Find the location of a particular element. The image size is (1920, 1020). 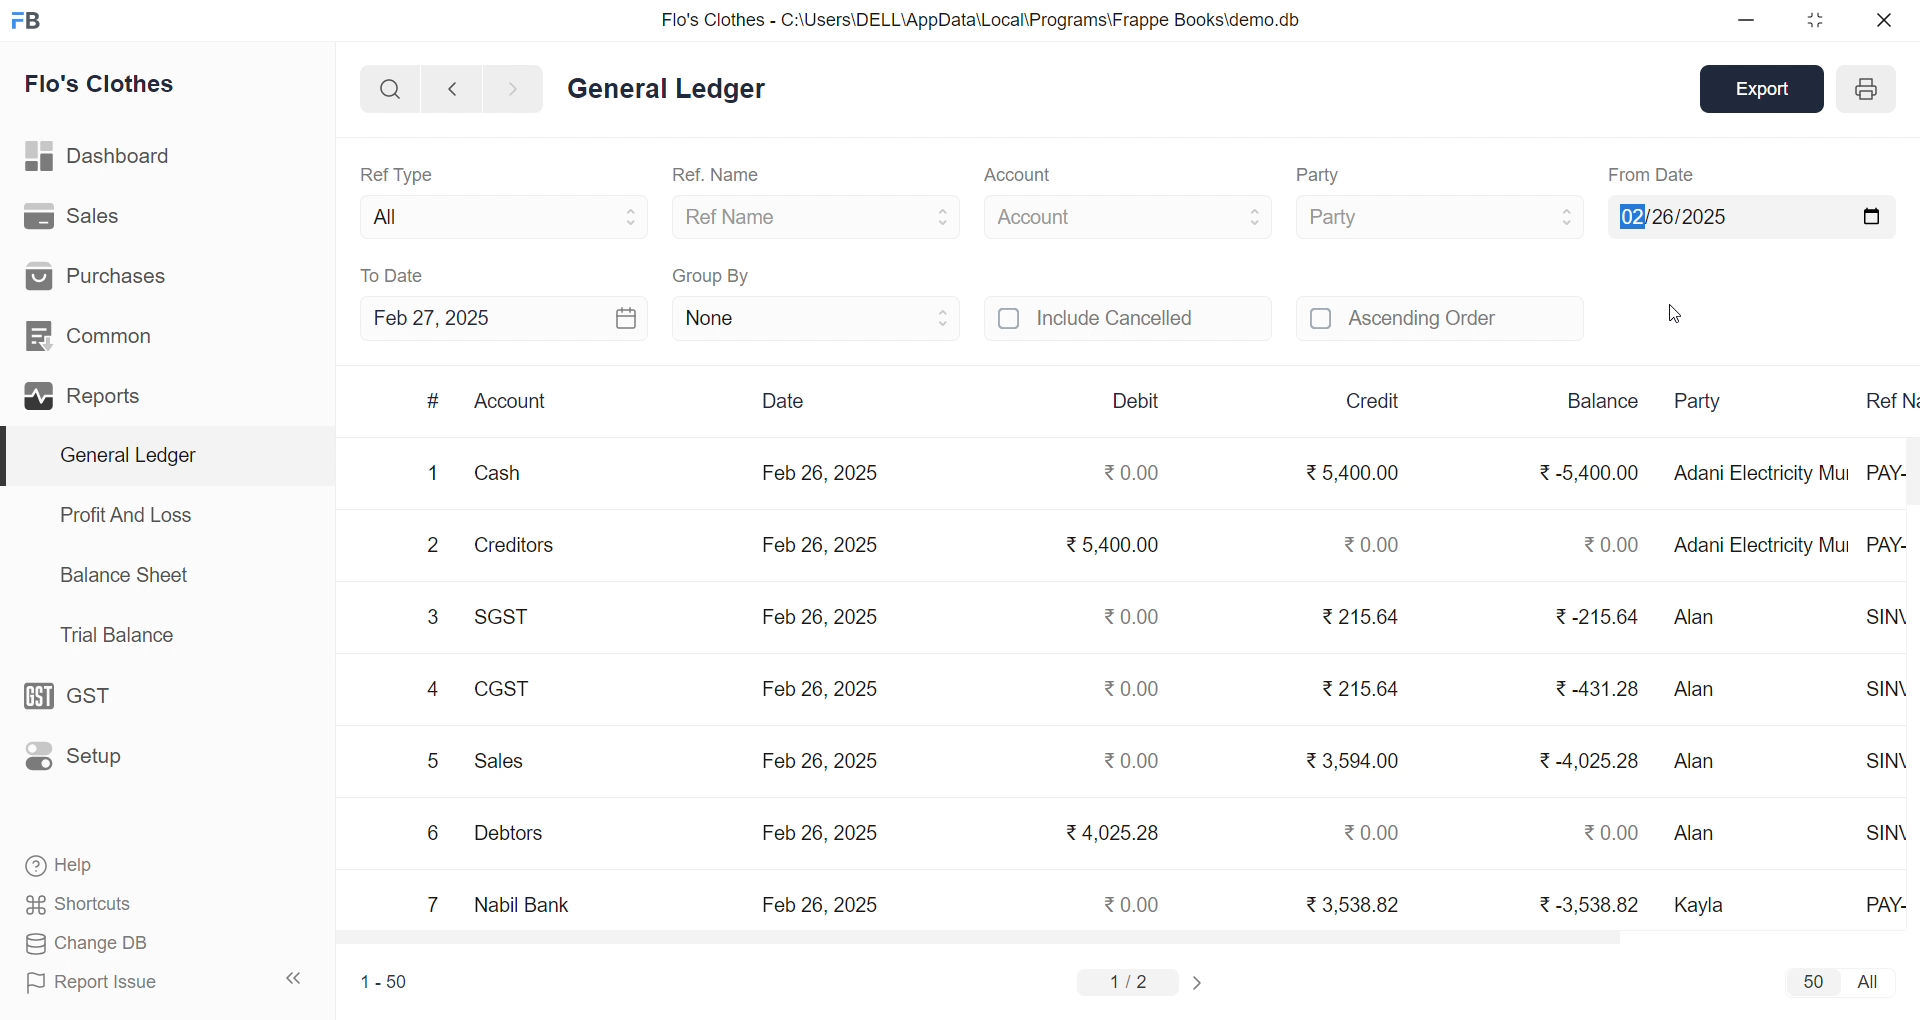

₹0.00 is located at coordinates (1369, 543).